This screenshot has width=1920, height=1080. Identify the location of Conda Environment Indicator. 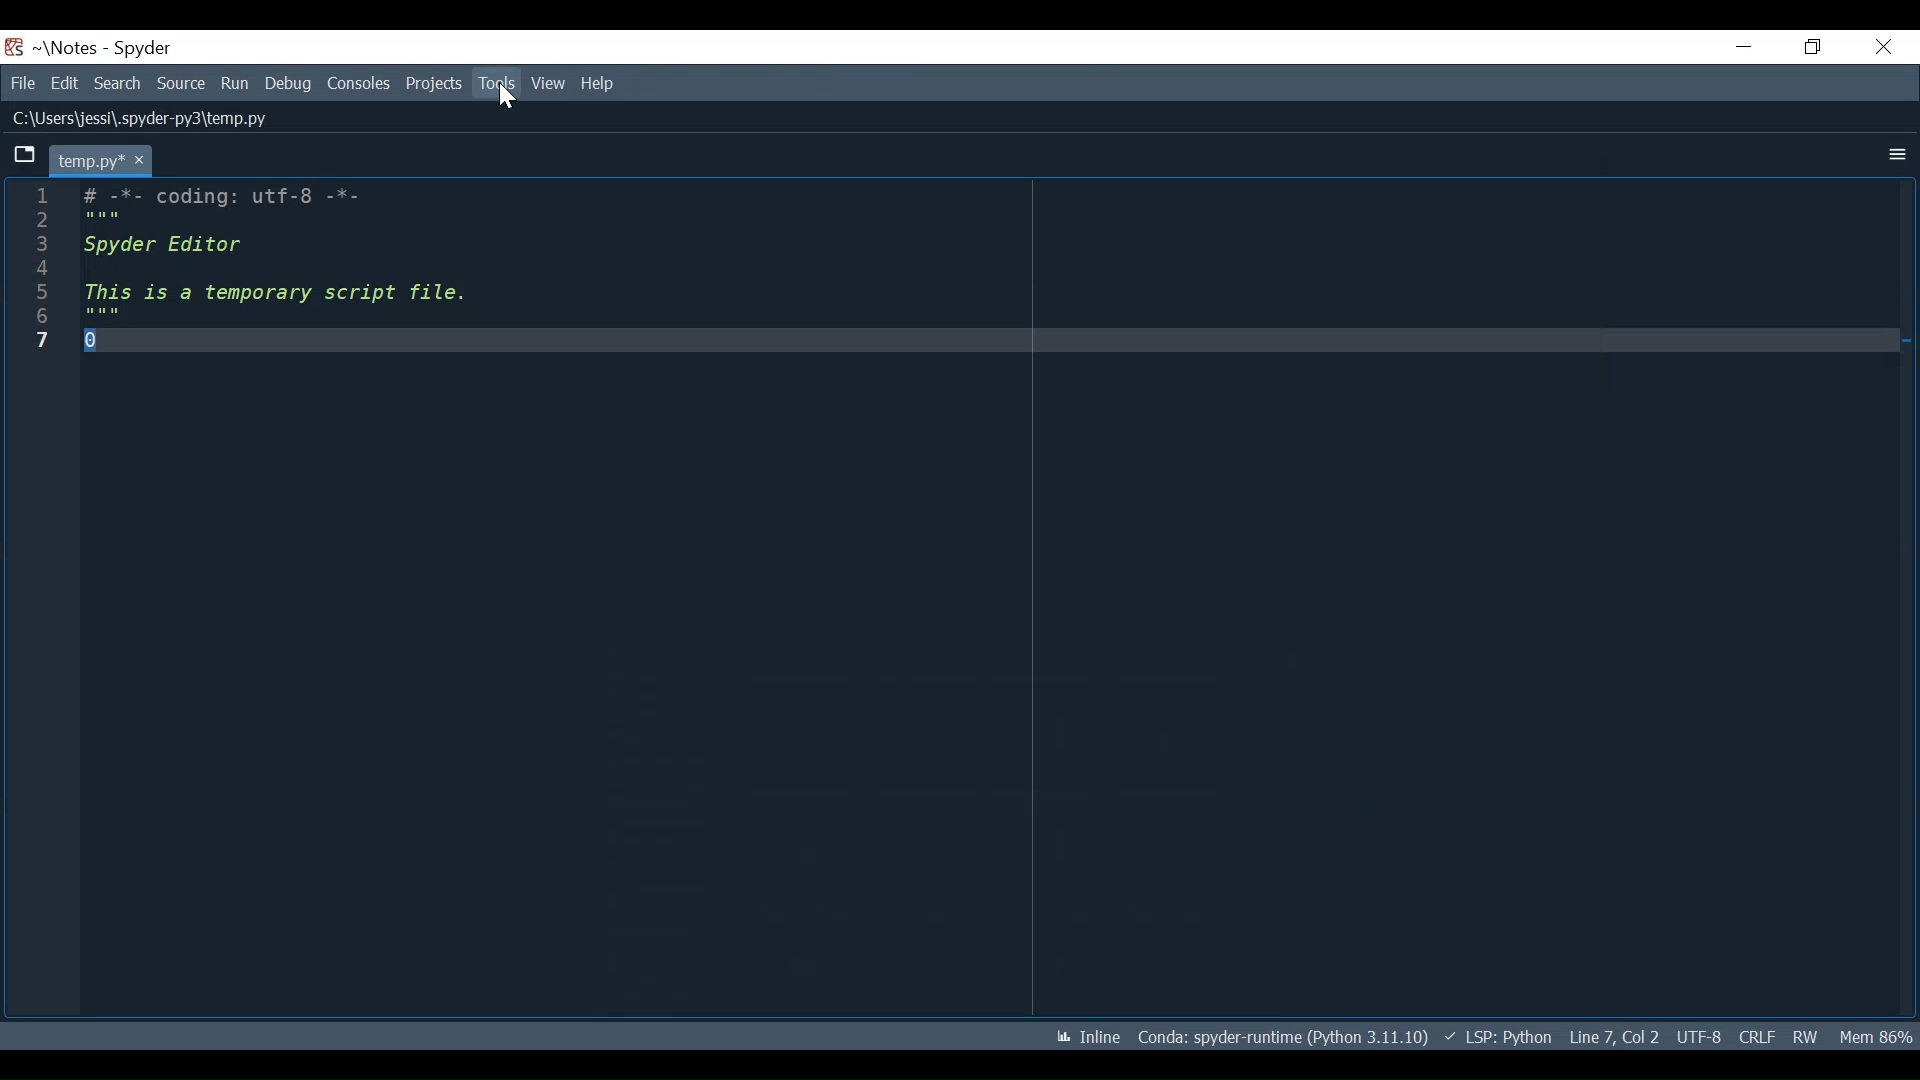
(1282, 1036).